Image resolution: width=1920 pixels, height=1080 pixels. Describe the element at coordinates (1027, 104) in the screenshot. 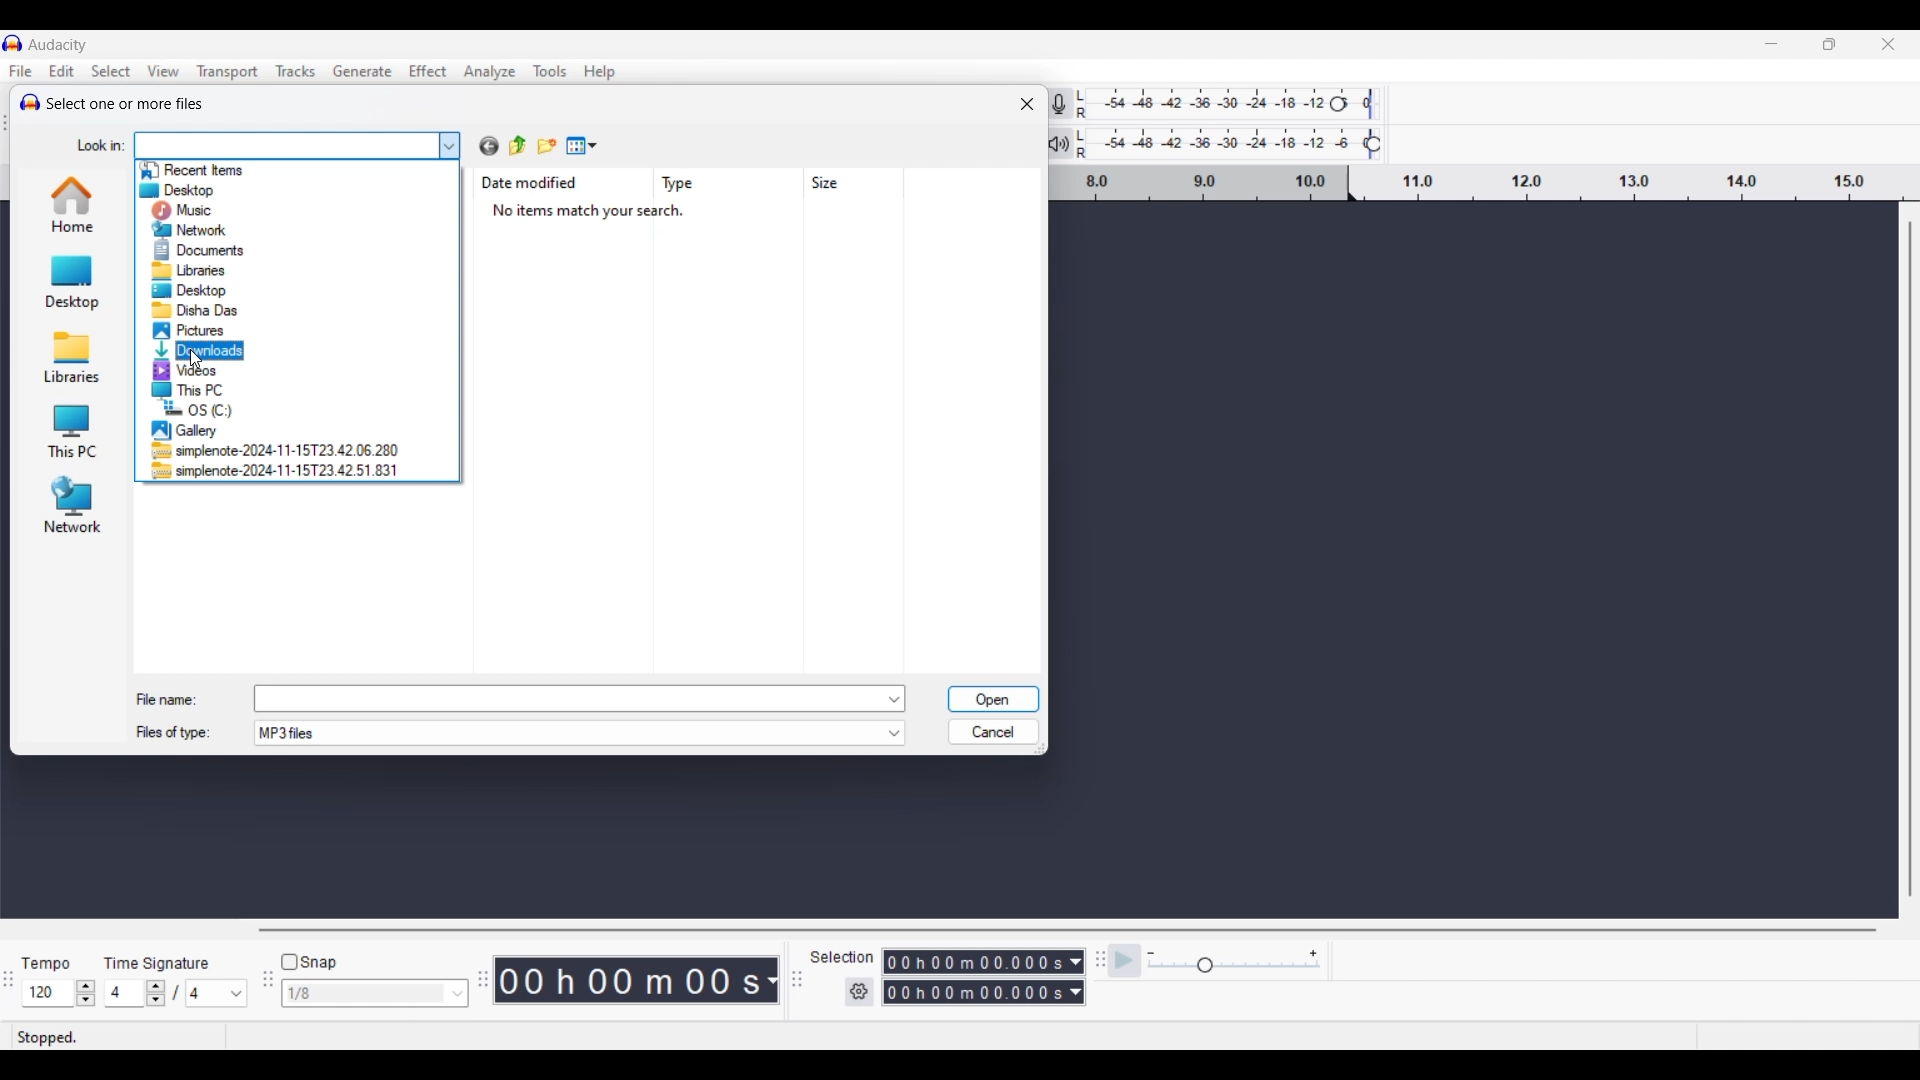

I see `Close window` at that location.